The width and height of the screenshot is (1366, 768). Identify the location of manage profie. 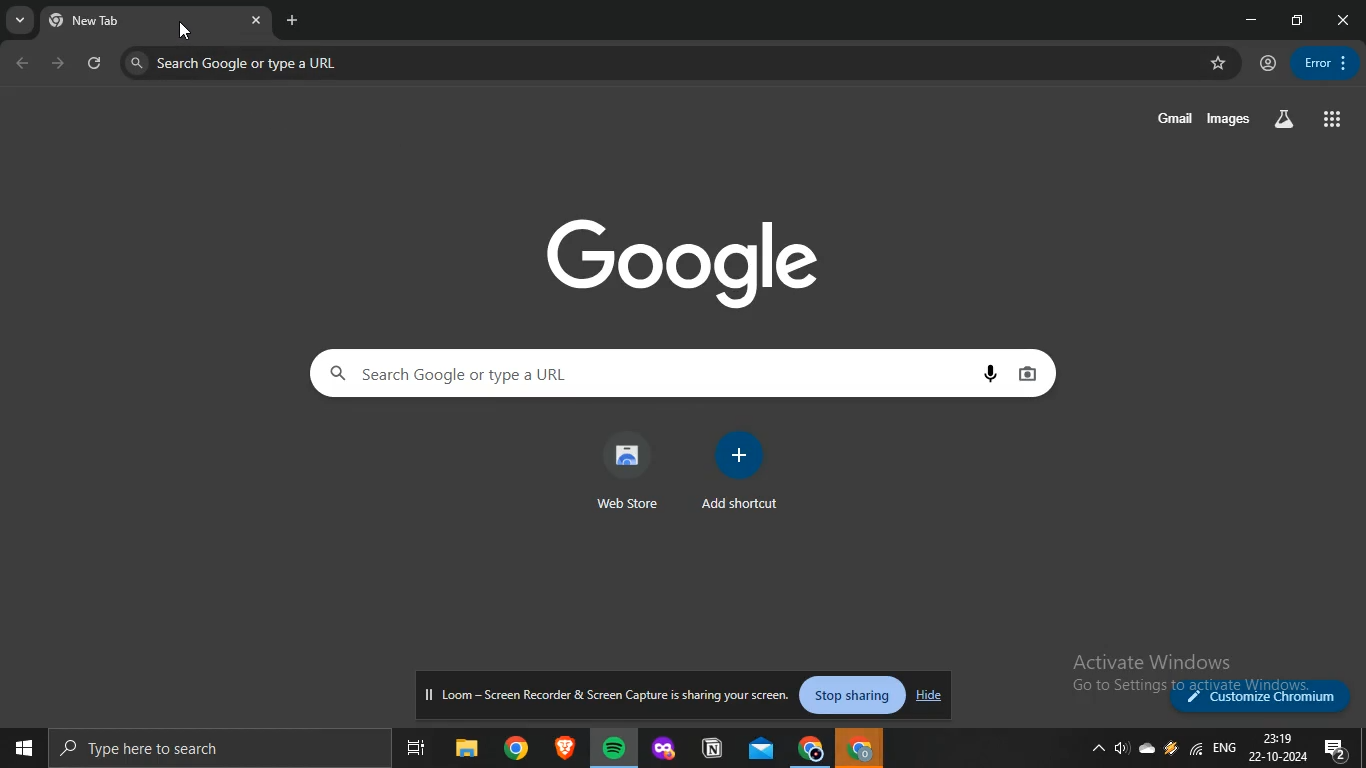
(1268, 64).